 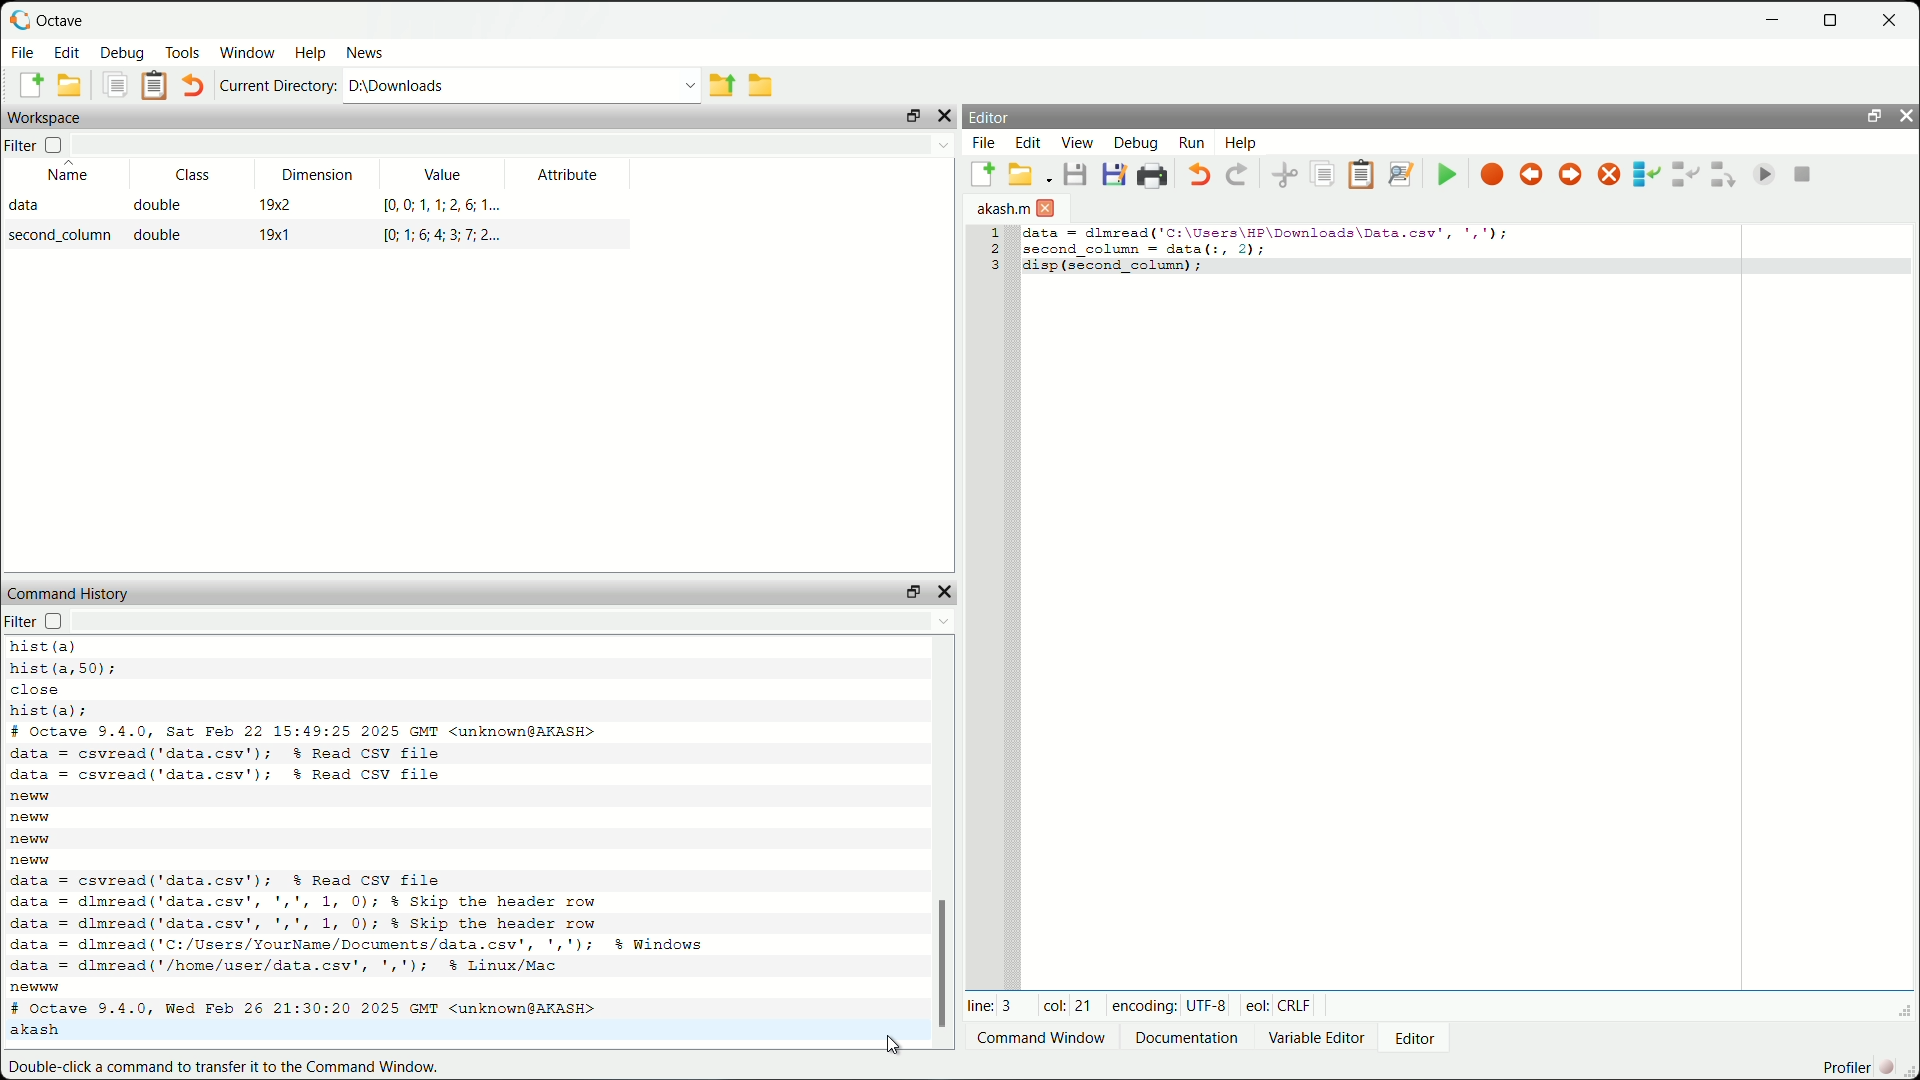 What do you see at coordinates (946, 114) in the screenshot?
I see `hide widget` at bounding box center [946, 114].